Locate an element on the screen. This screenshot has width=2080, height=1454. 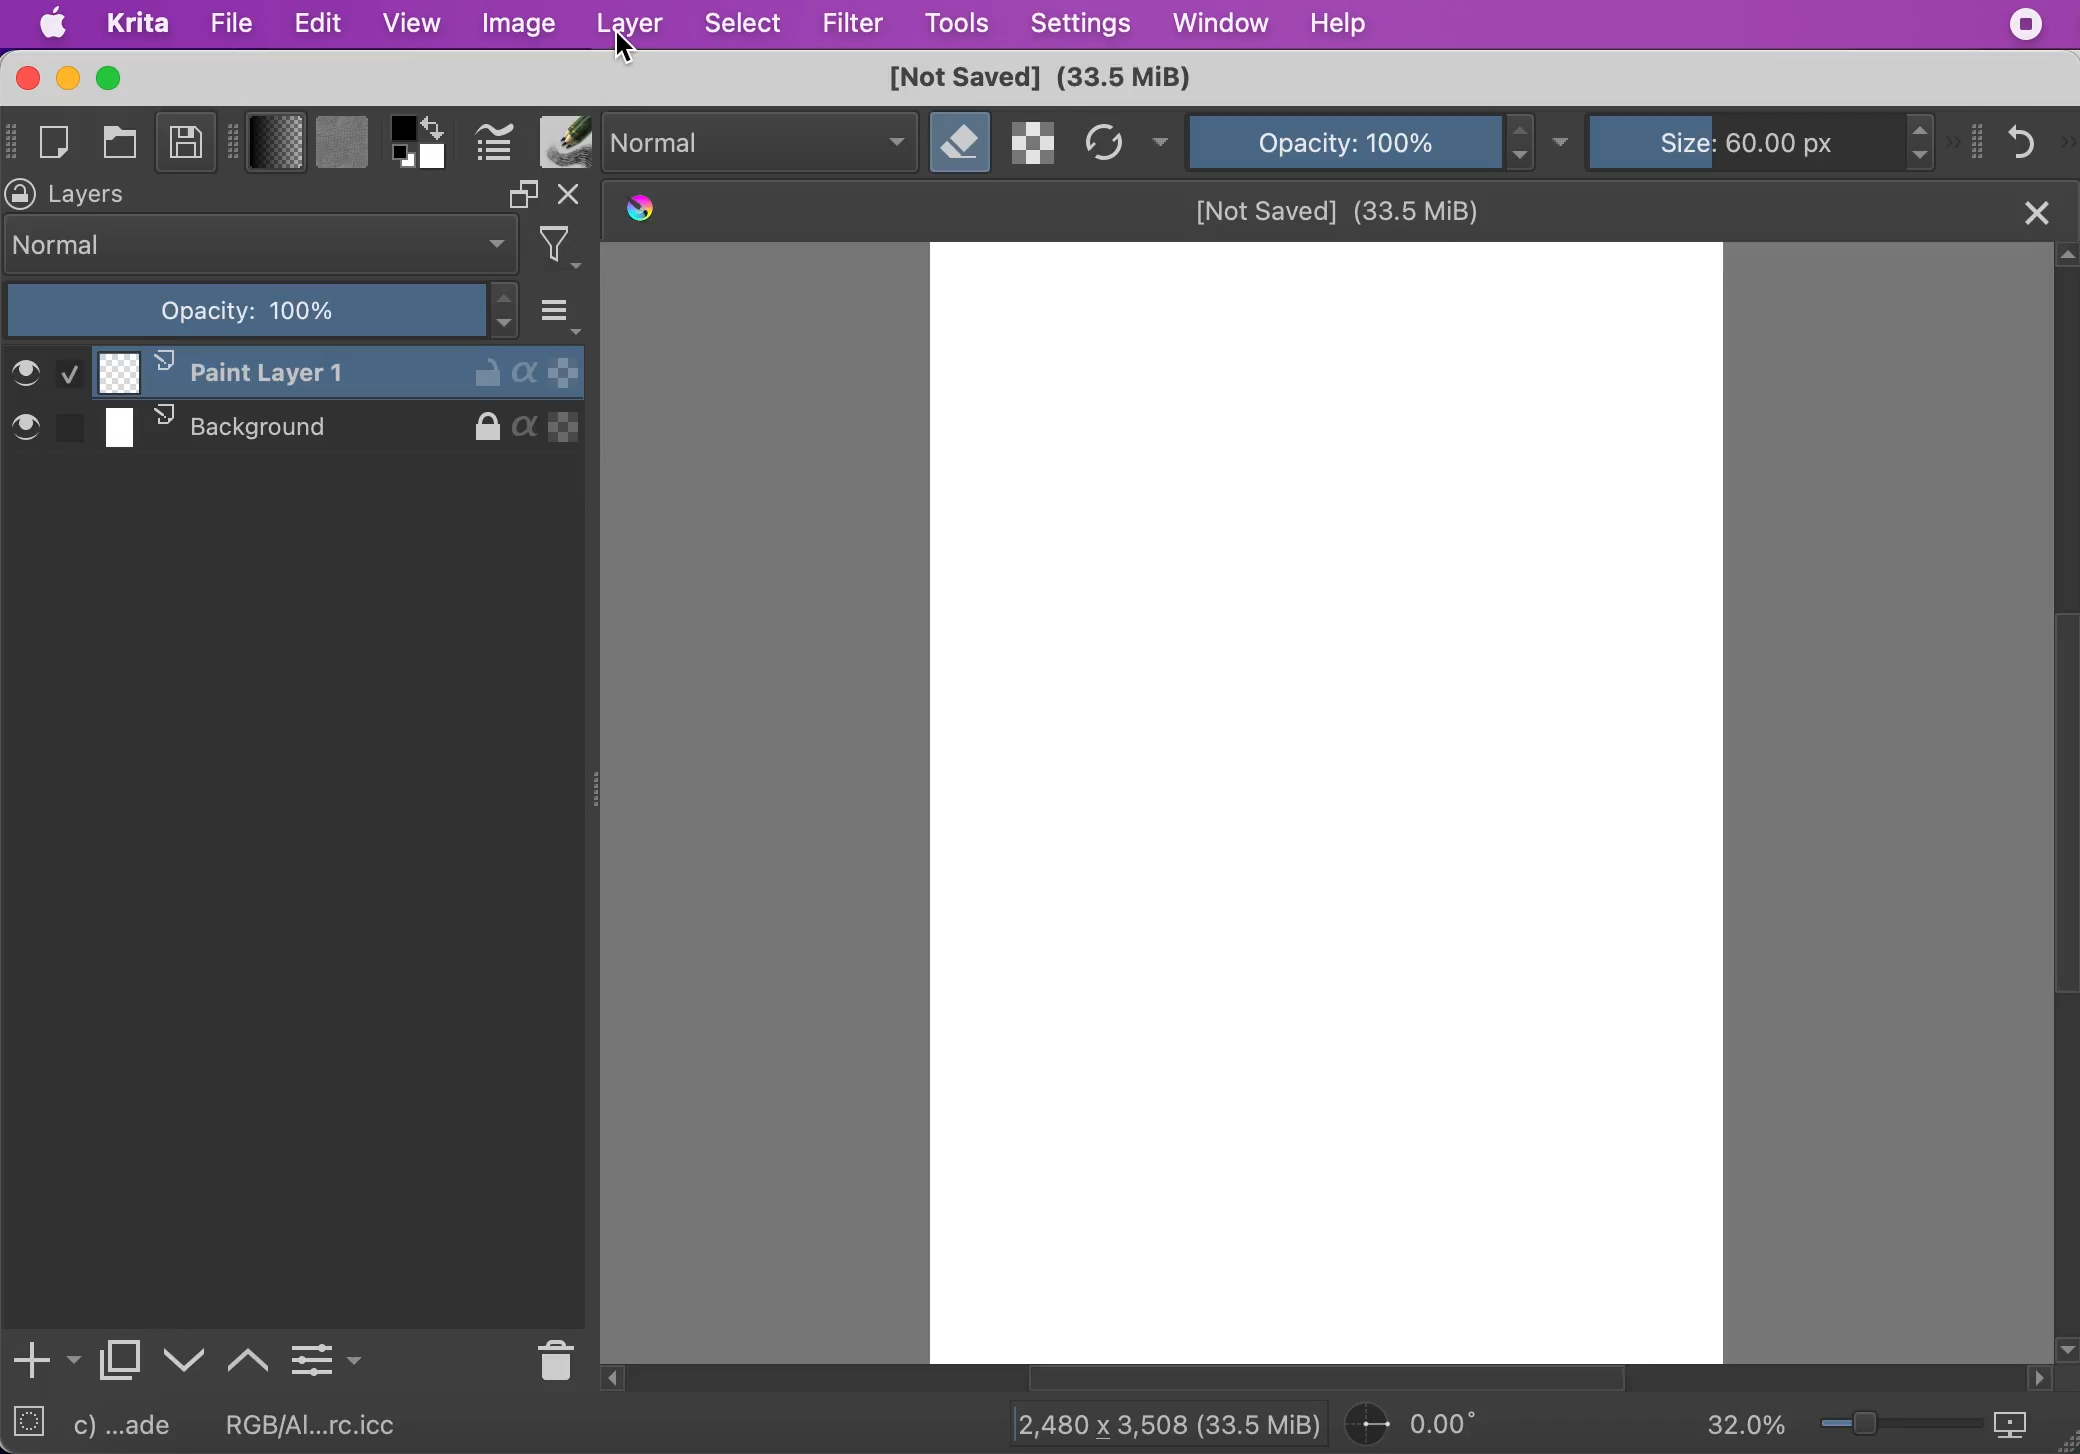
help is located at coordinates (1343, 23).